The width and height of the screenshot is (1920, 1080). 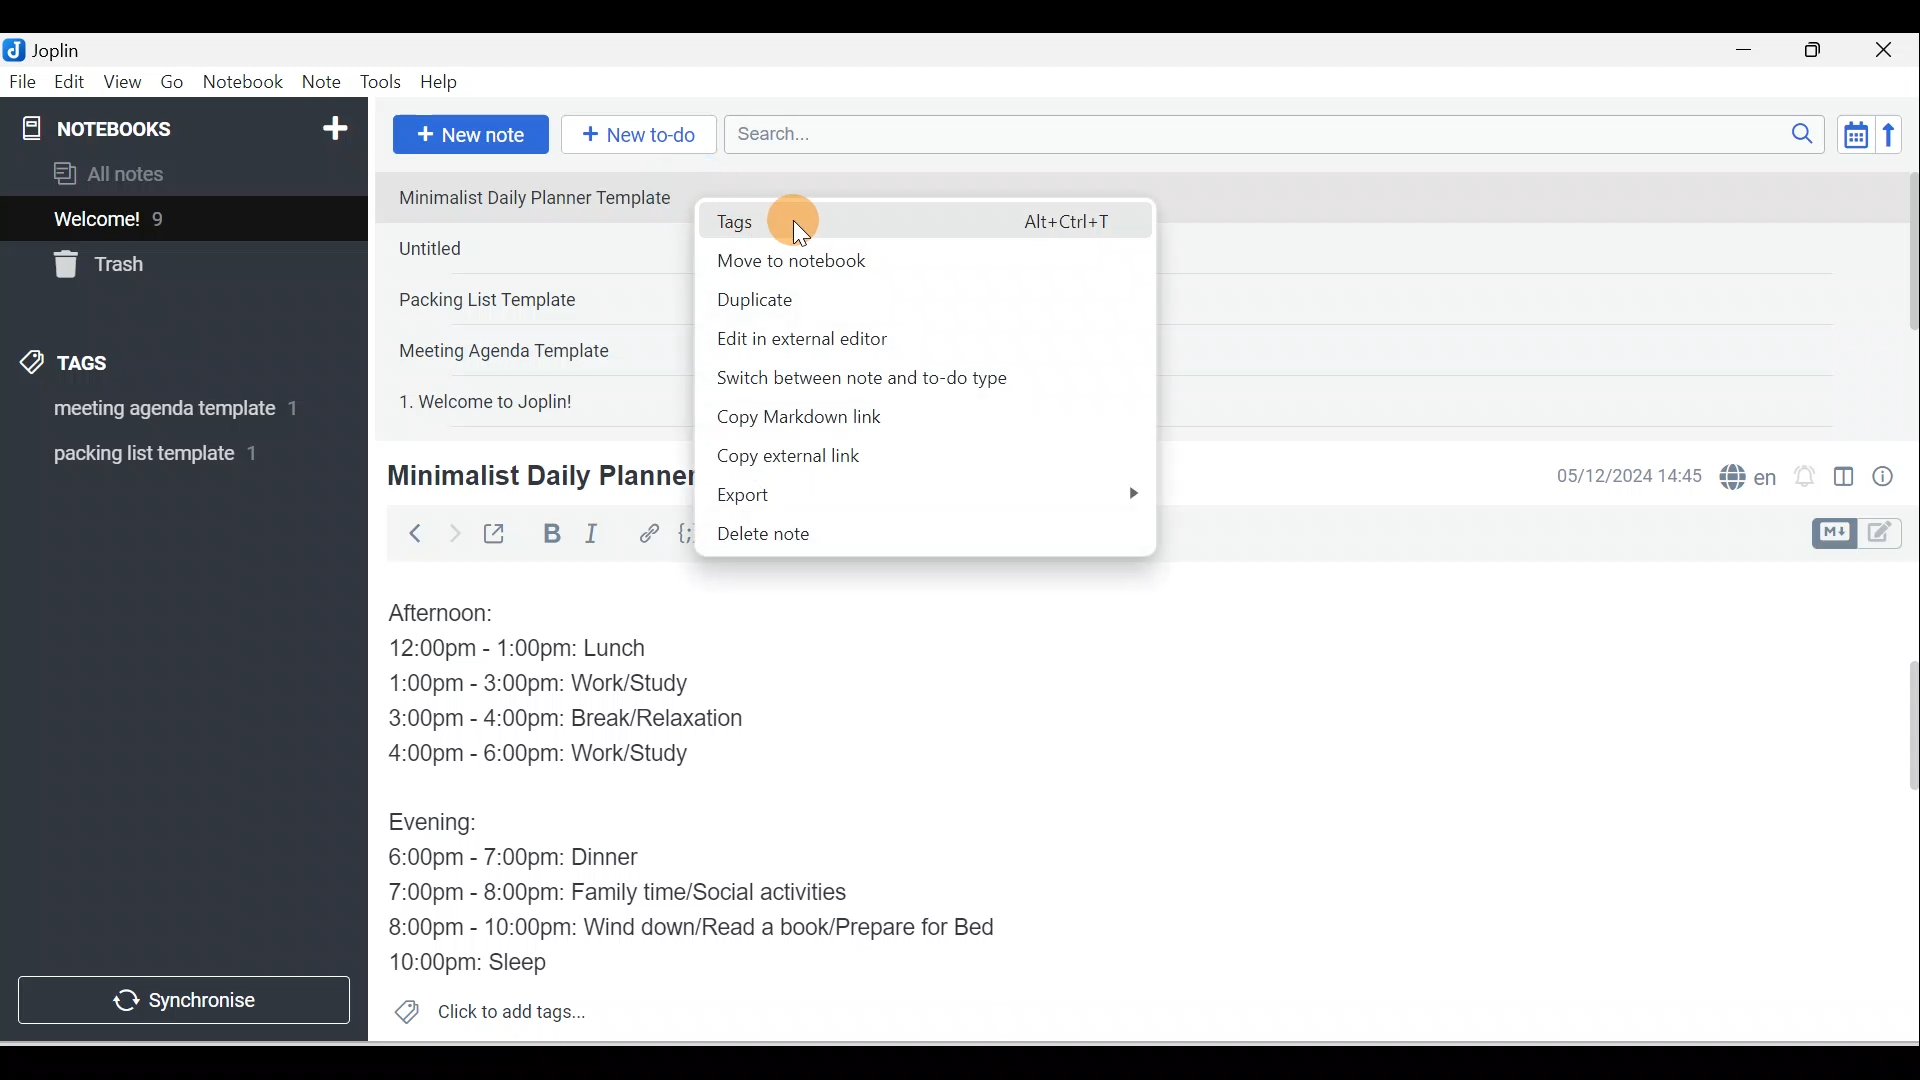 What do you see at coordinates (157, 410) in the screenshot?
I see `Tag 1` at bounding box center [157, 410].